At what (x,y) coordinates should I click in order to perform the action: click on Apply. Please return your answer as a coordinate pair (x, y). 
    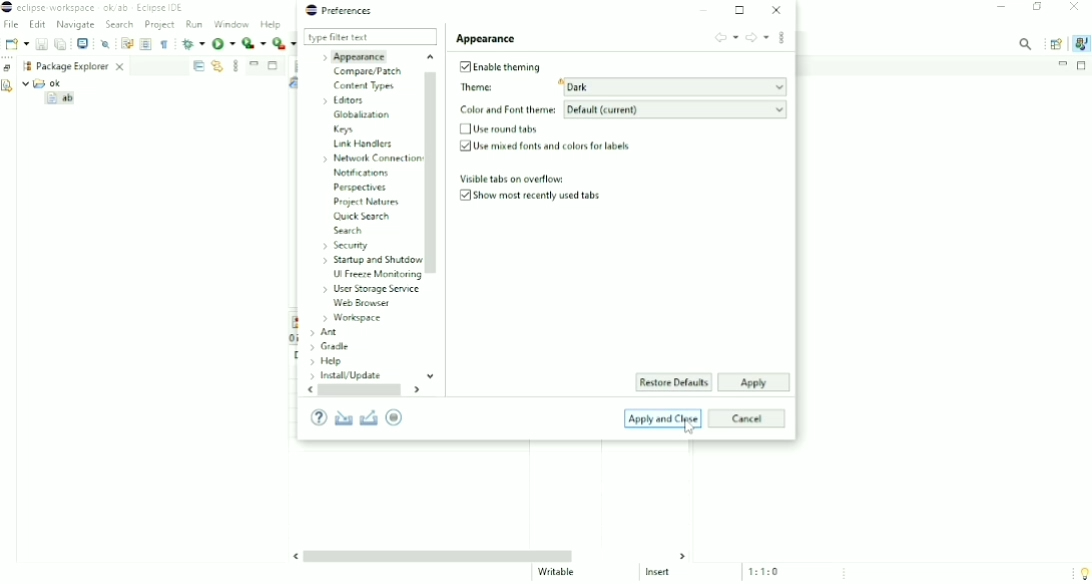
    Looking at the image, I should click on (752, 383).